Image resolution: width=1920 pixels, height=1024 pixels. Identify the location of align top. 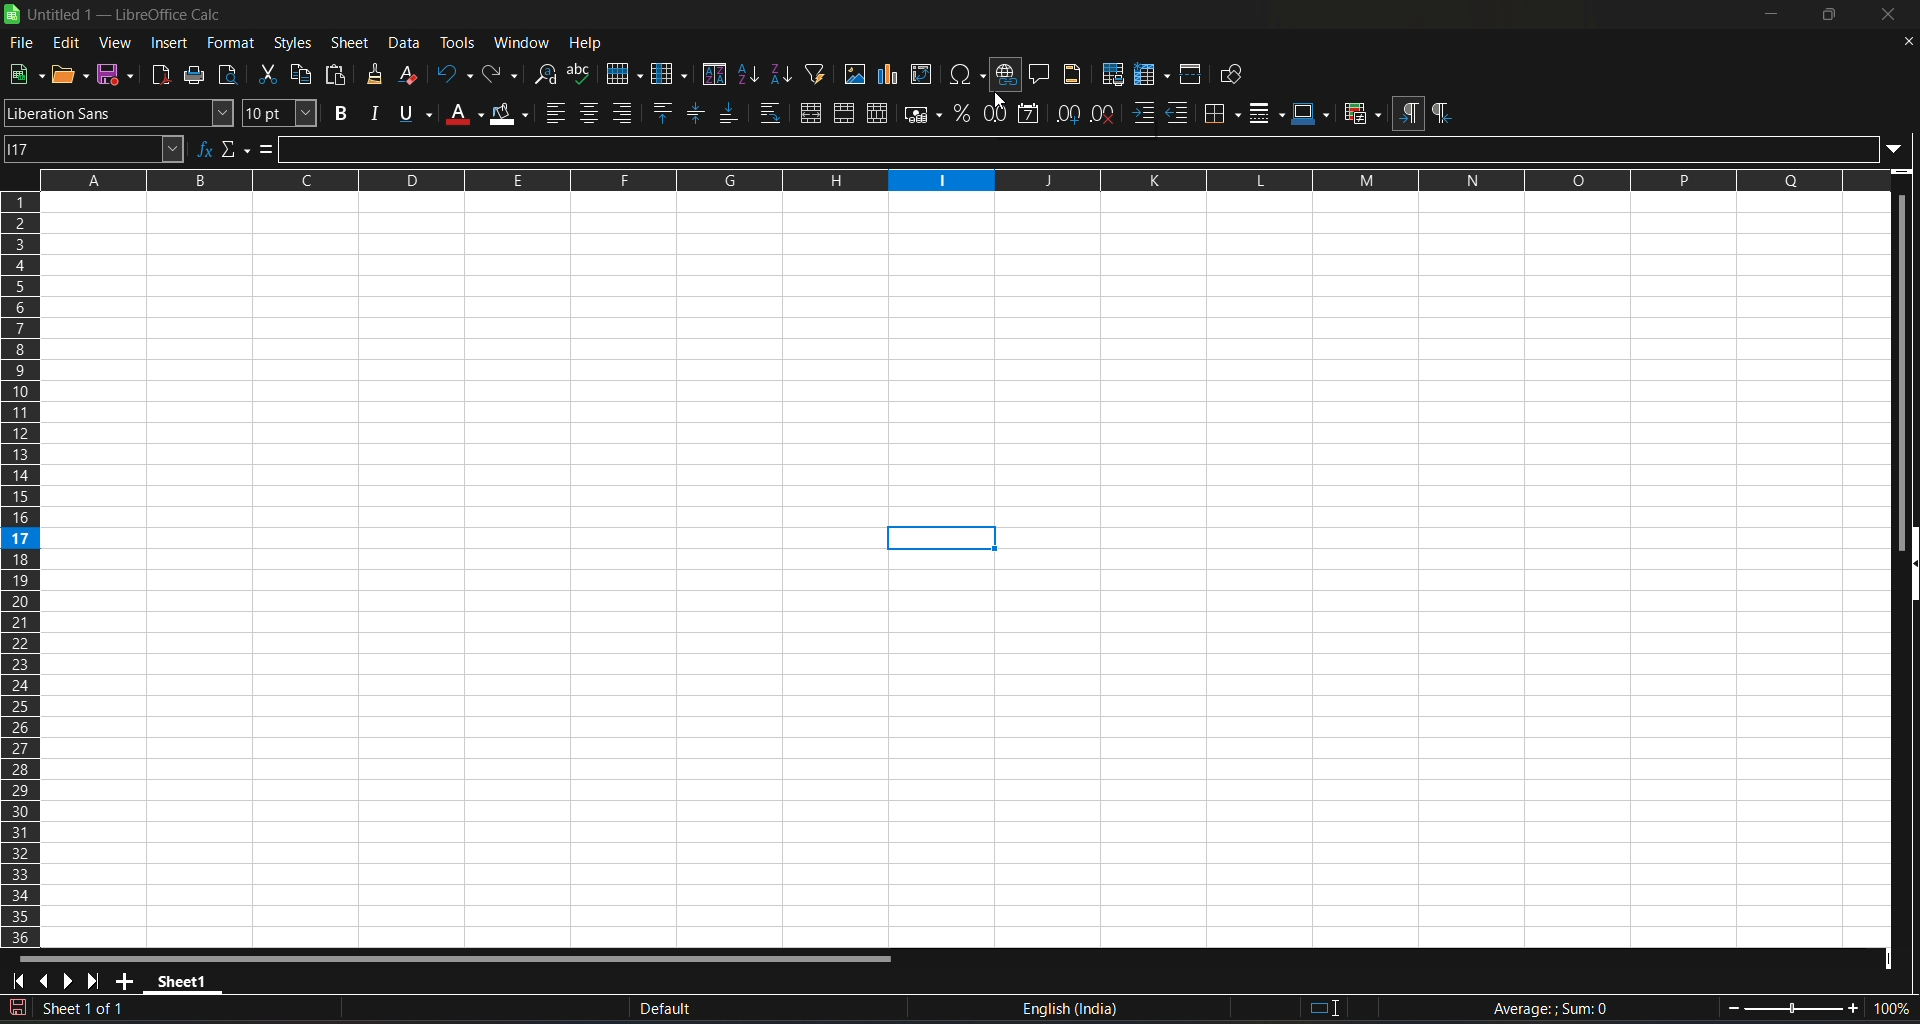
(666, 112).